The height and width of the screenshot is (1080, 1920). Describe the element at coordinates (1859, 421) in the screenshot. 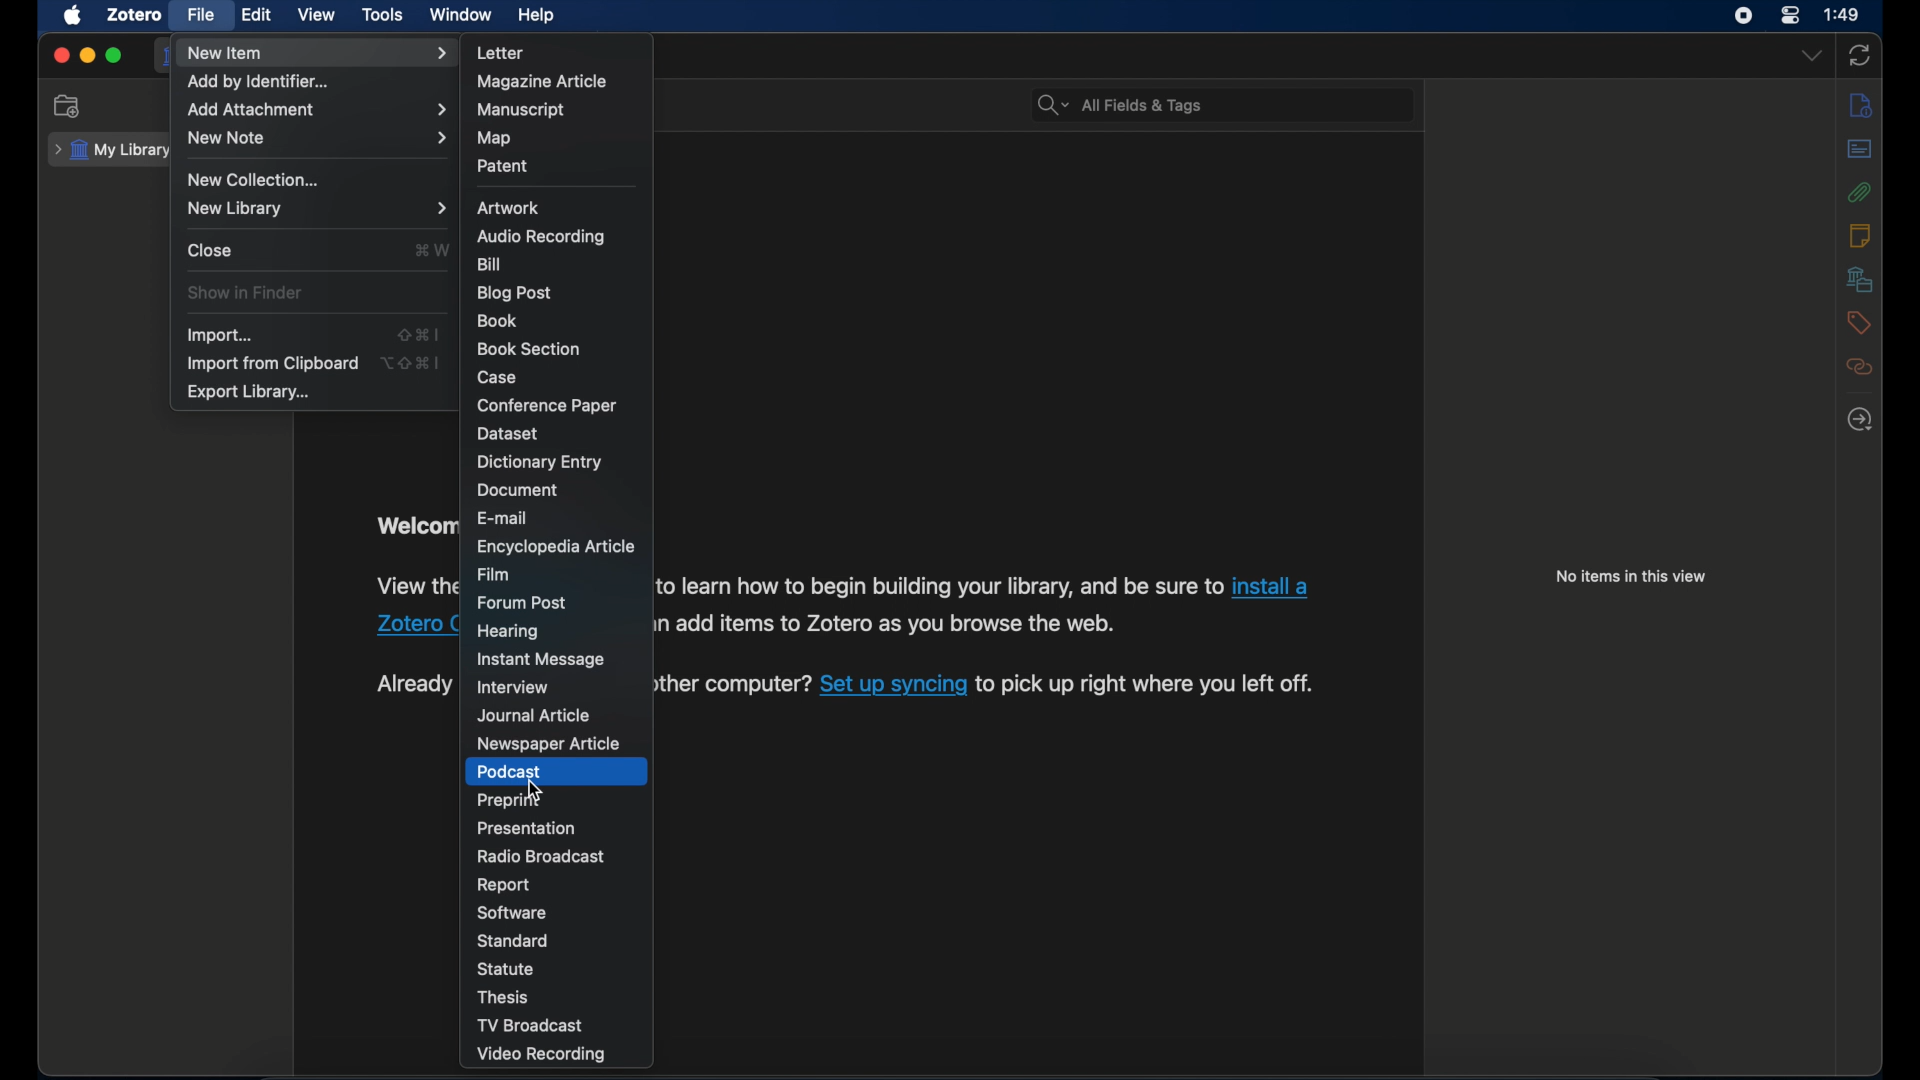

I see `locate` at that location.